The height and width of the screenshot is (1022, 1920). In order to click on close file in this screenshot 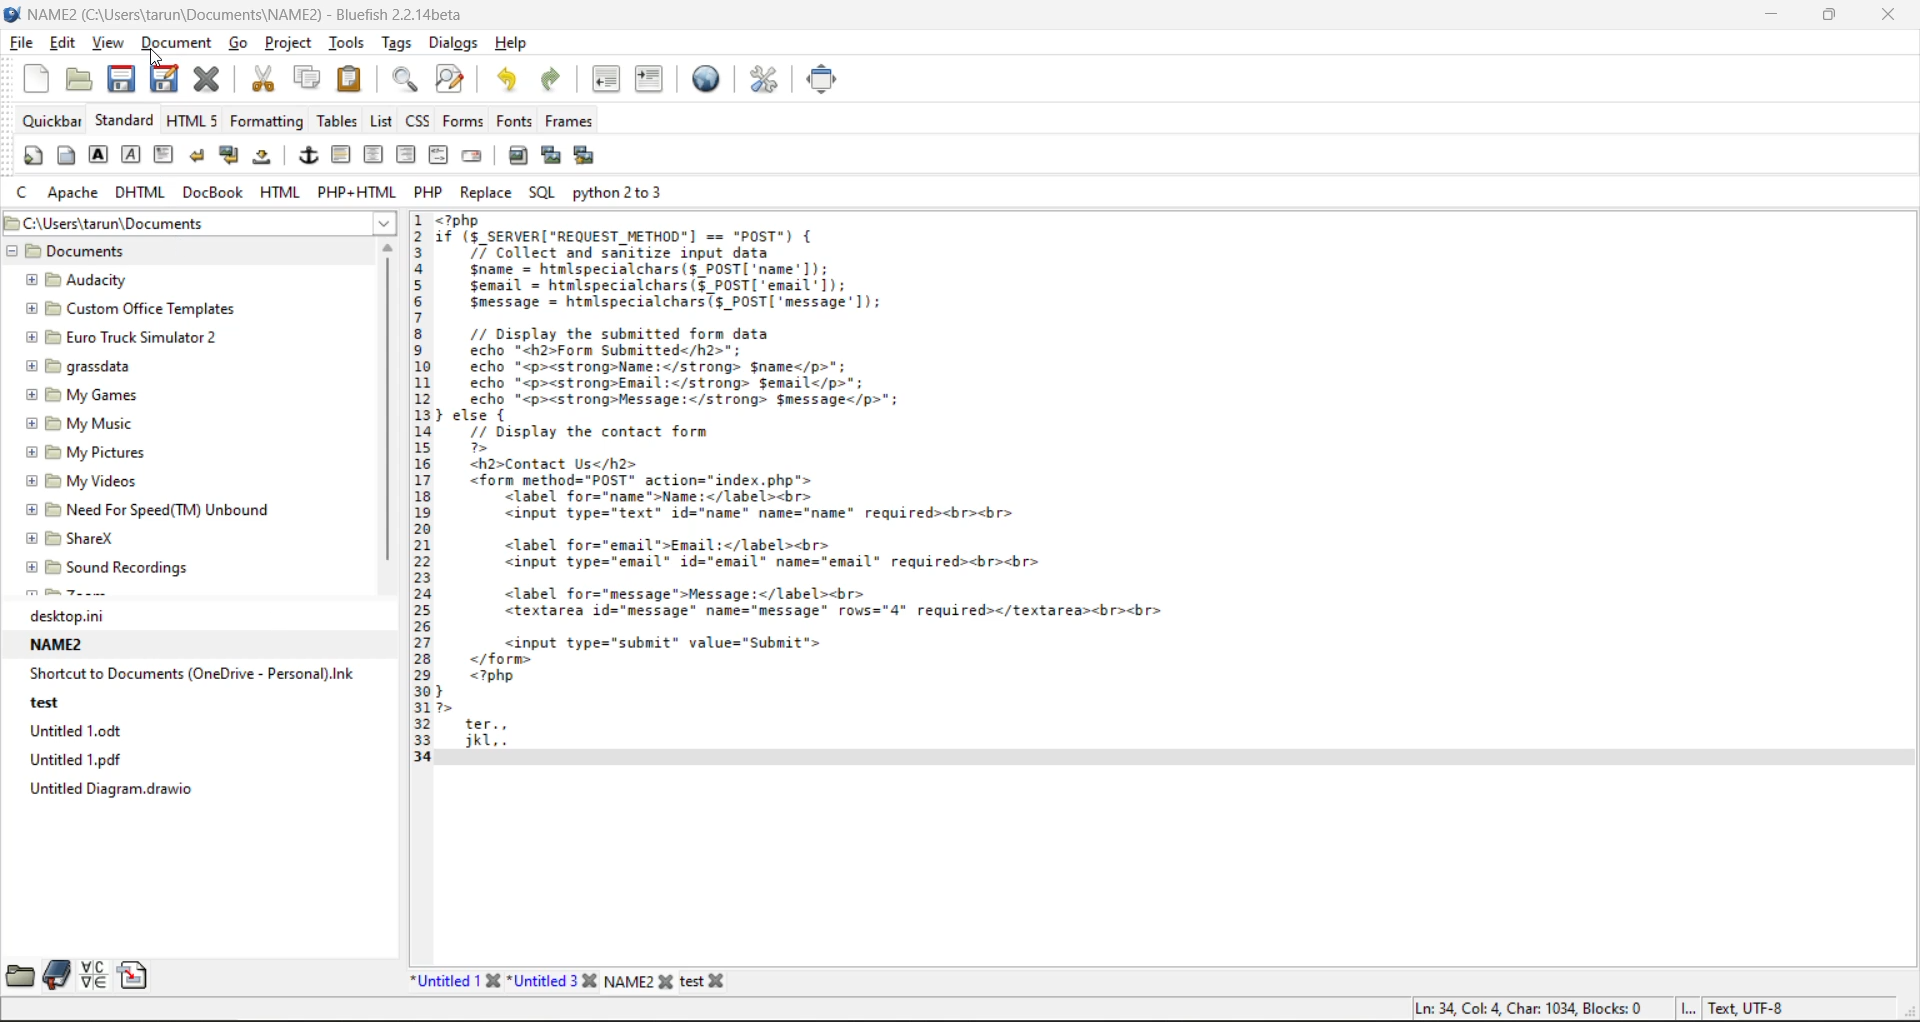, I will do `click(207, 79)`.